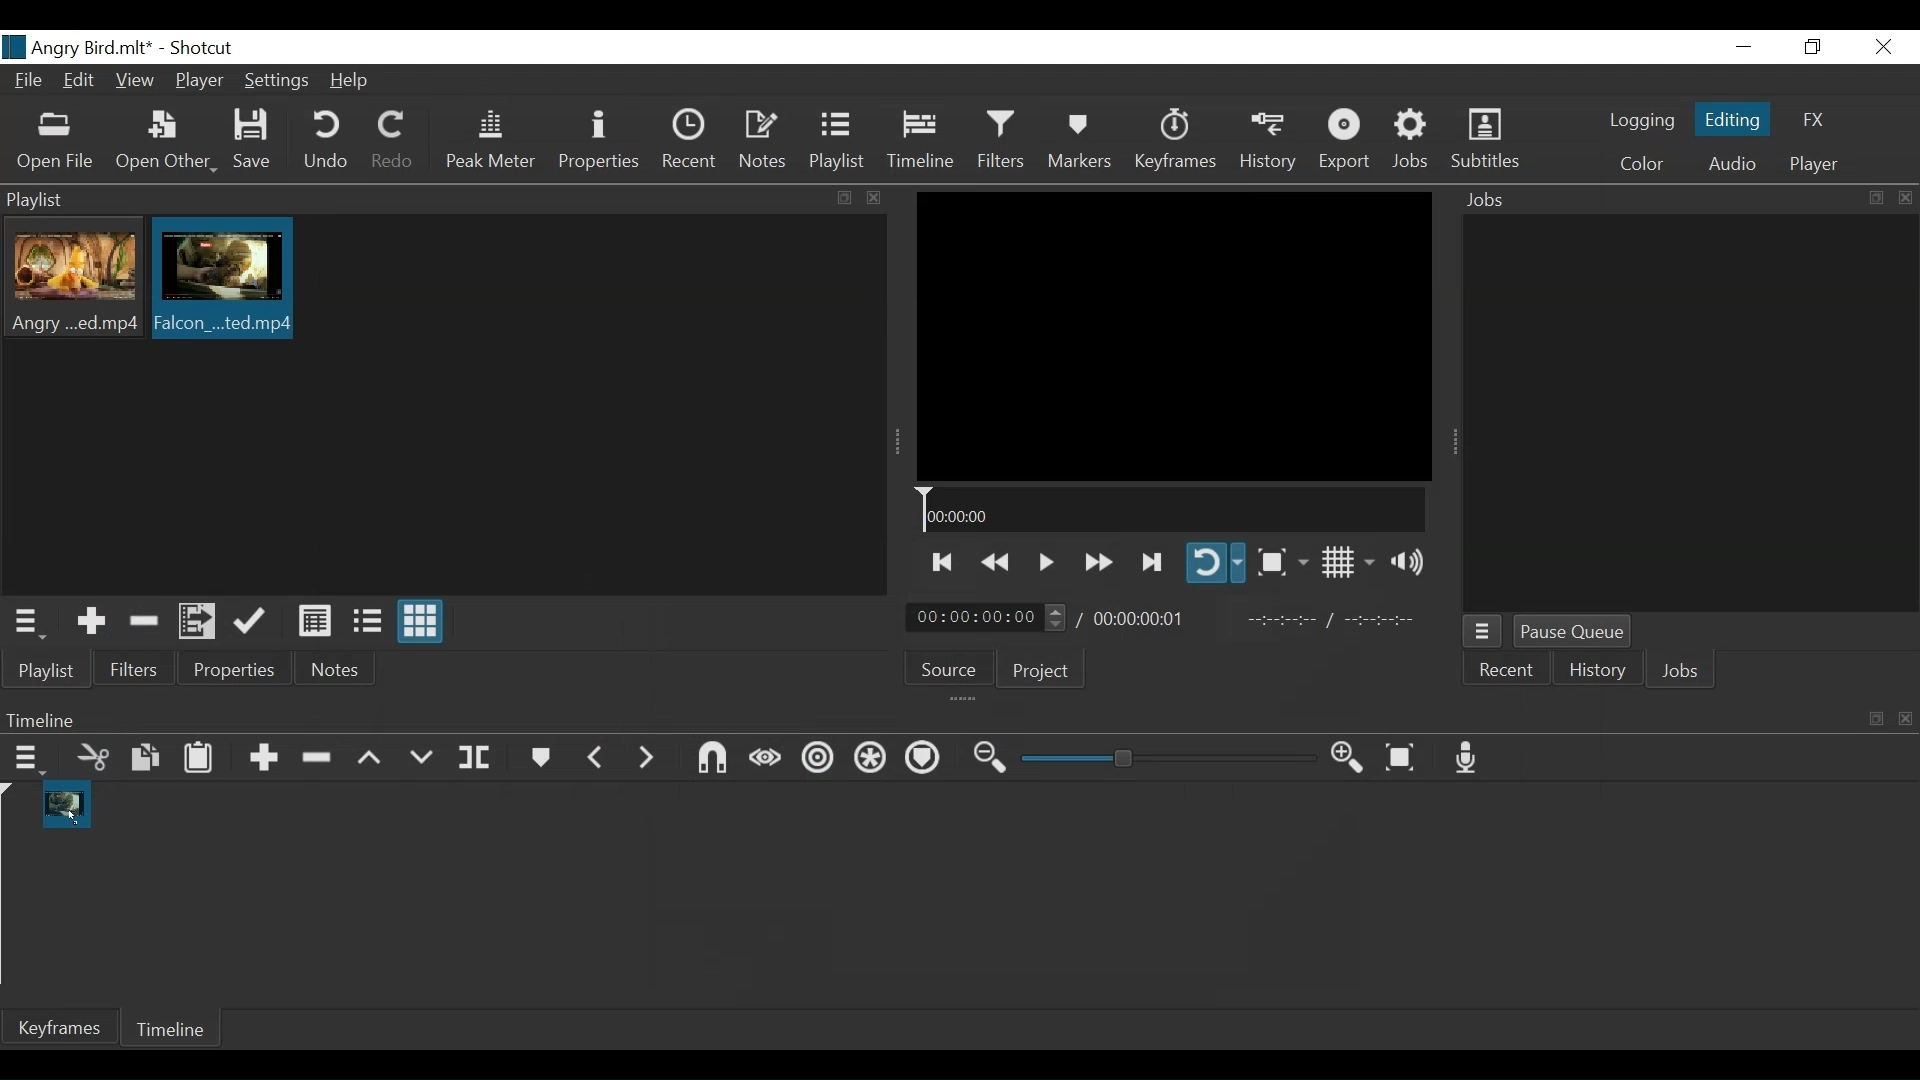 This screenshot has height=1080, width=1920. What do you see at coordinates (1467, 757) in the screenshot?
I see `Record audio` at bounding box center [1467, 757].